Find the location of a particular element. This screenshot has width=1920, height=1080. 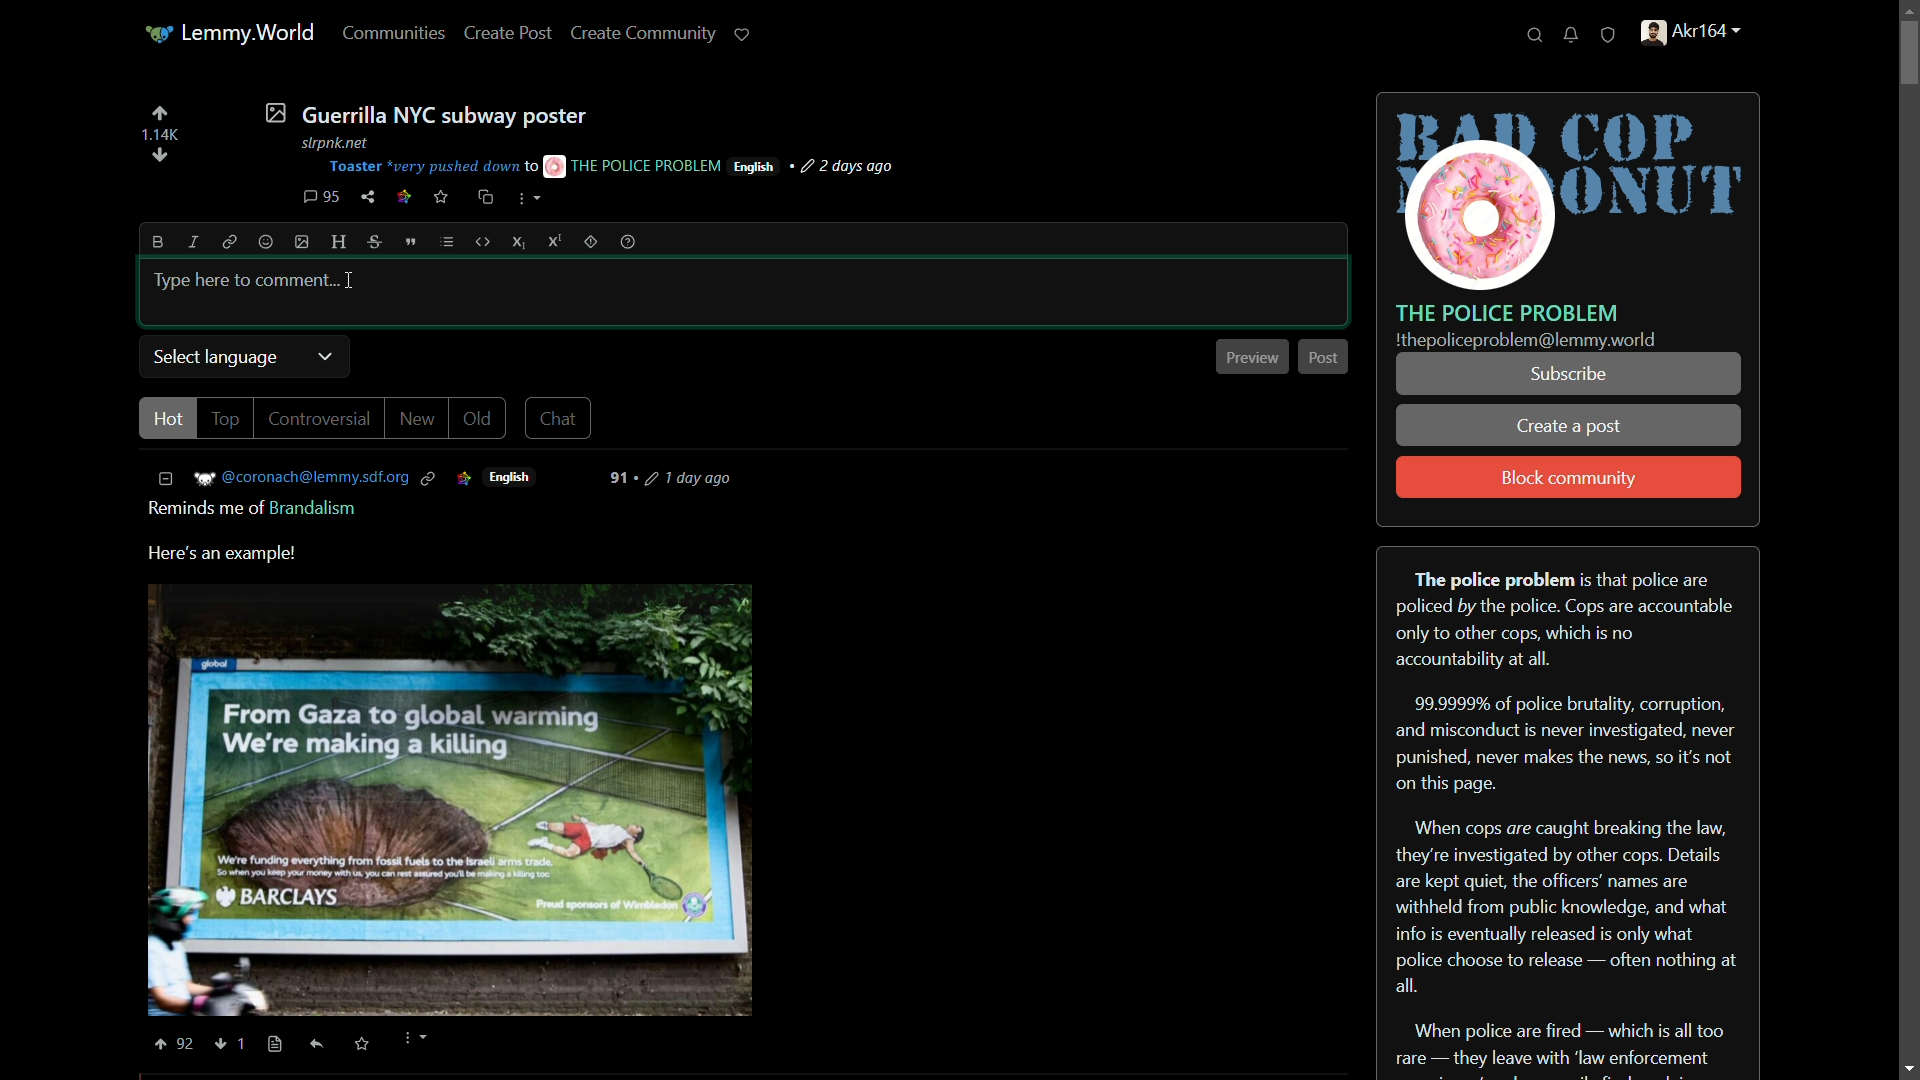

91. is located at coordinates (624, 478).